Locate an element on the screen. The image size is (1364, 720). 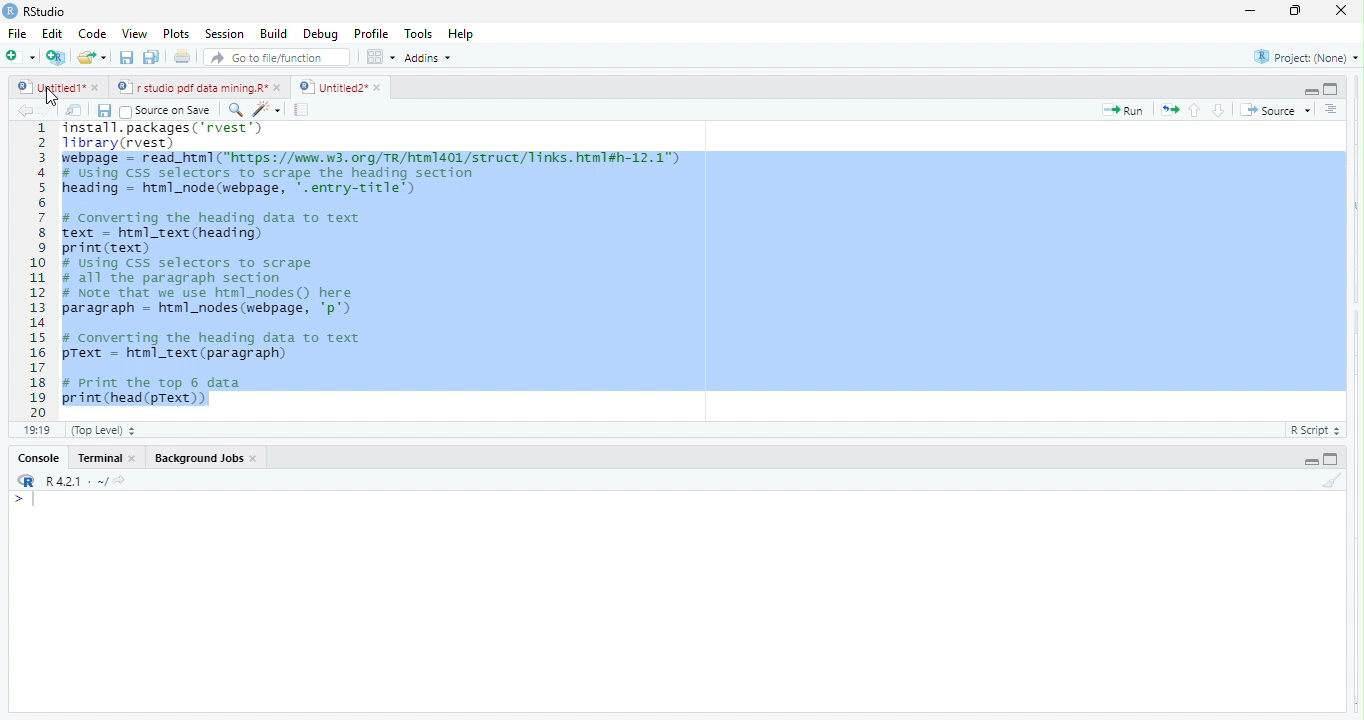
Build is located at coordinates (274, 34).